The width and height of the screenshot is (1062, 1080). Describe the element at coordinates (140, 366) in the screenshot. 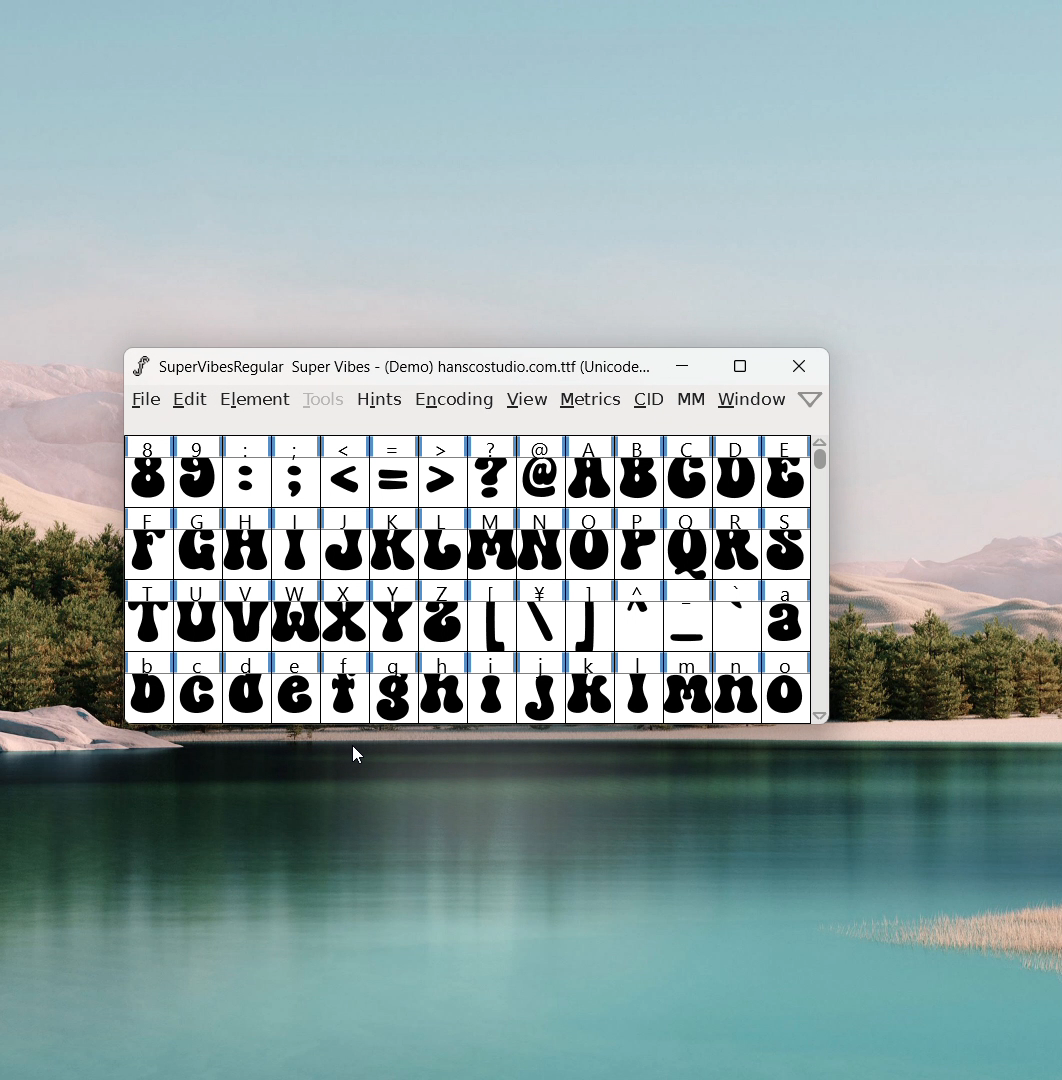

I see `logo` at that location.